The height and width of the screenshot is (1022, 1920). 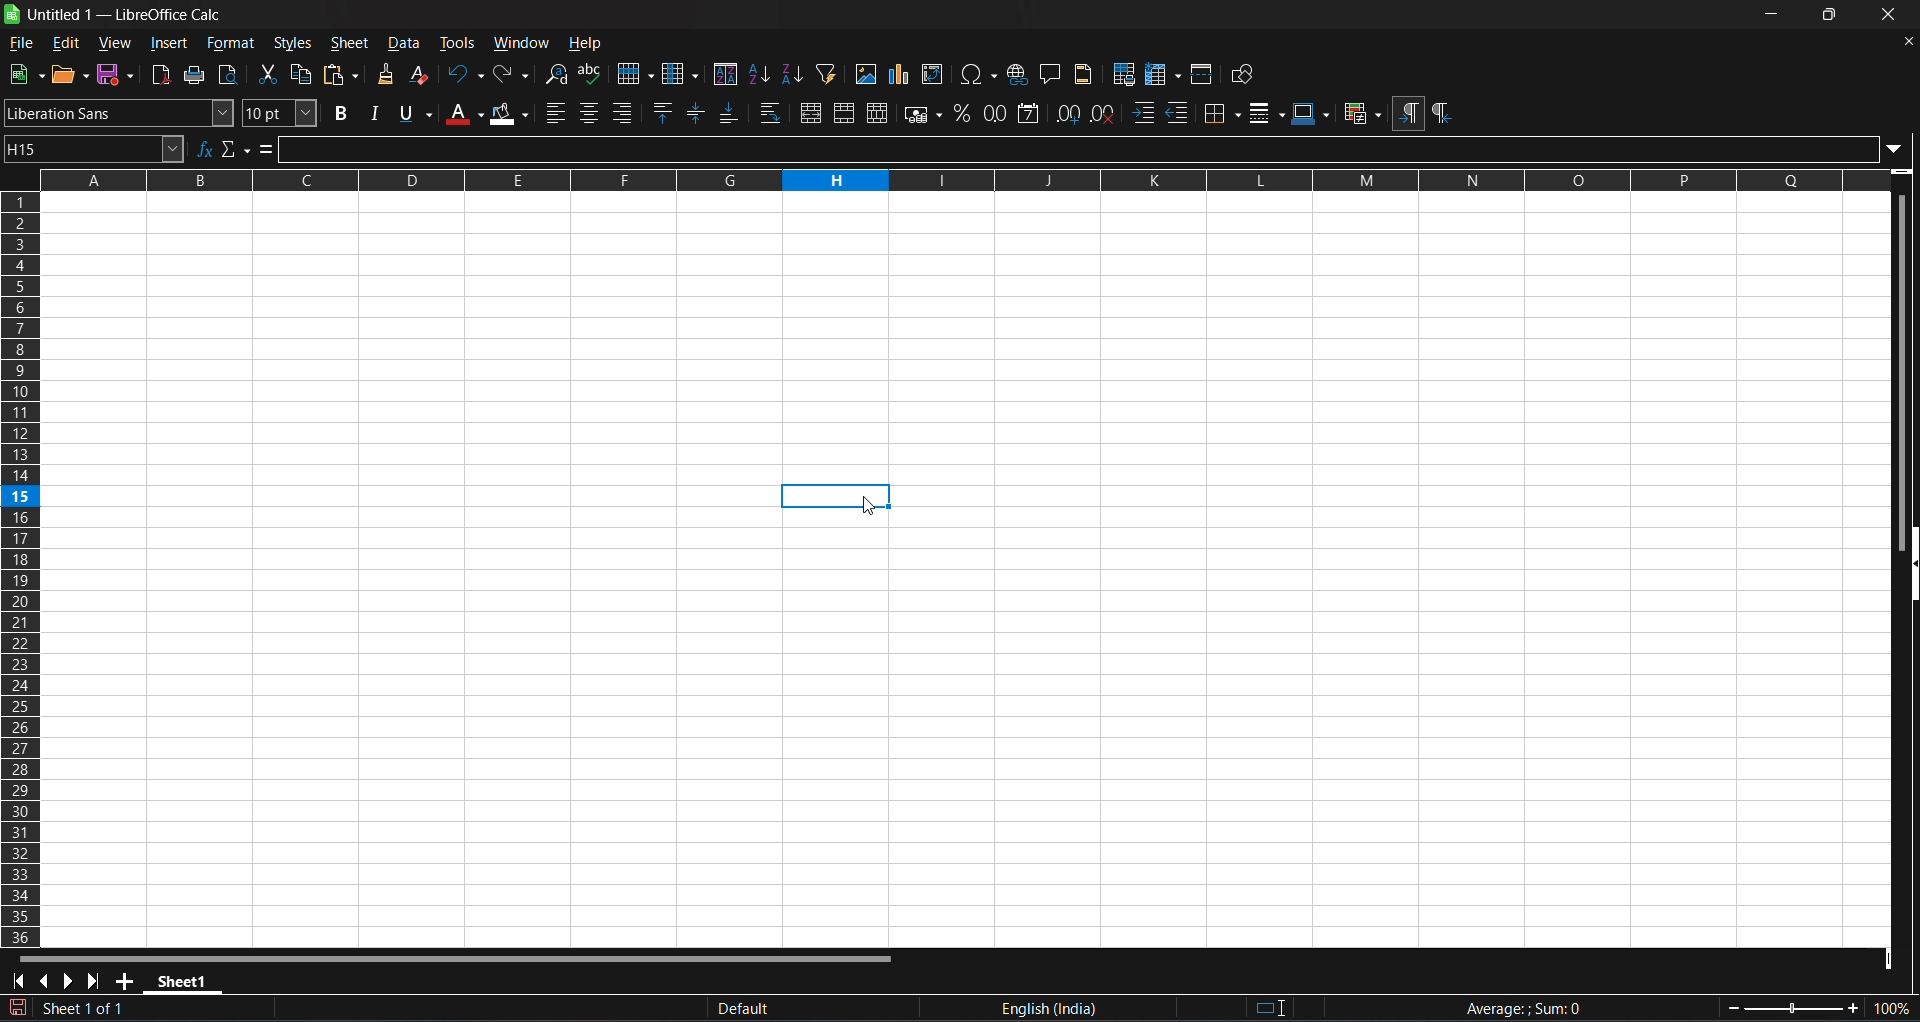 What do you see at coordinates (281, 113) in the screenshot?
I see `font size` at bounding box center [281, 113].